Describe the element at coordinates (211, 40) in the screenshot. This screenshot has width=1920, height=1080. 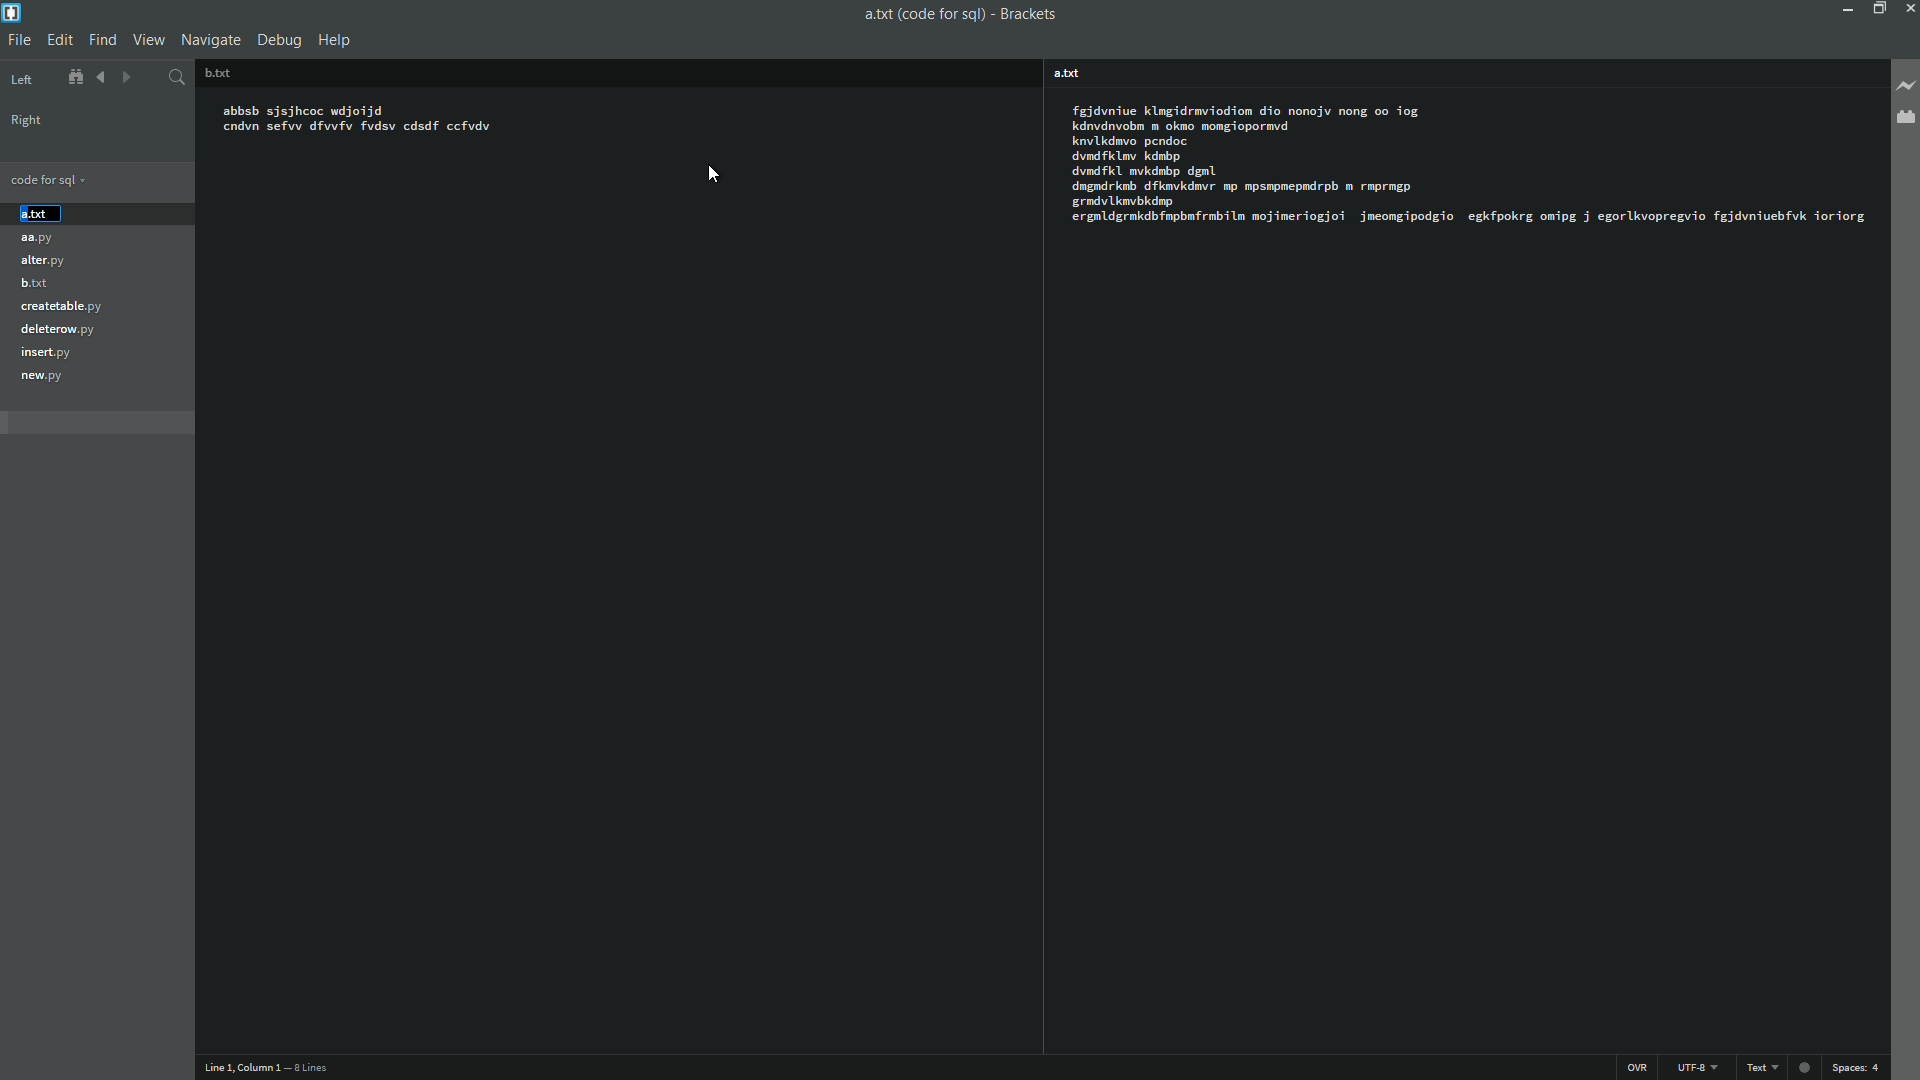
I see `Navigate menu` at that location.